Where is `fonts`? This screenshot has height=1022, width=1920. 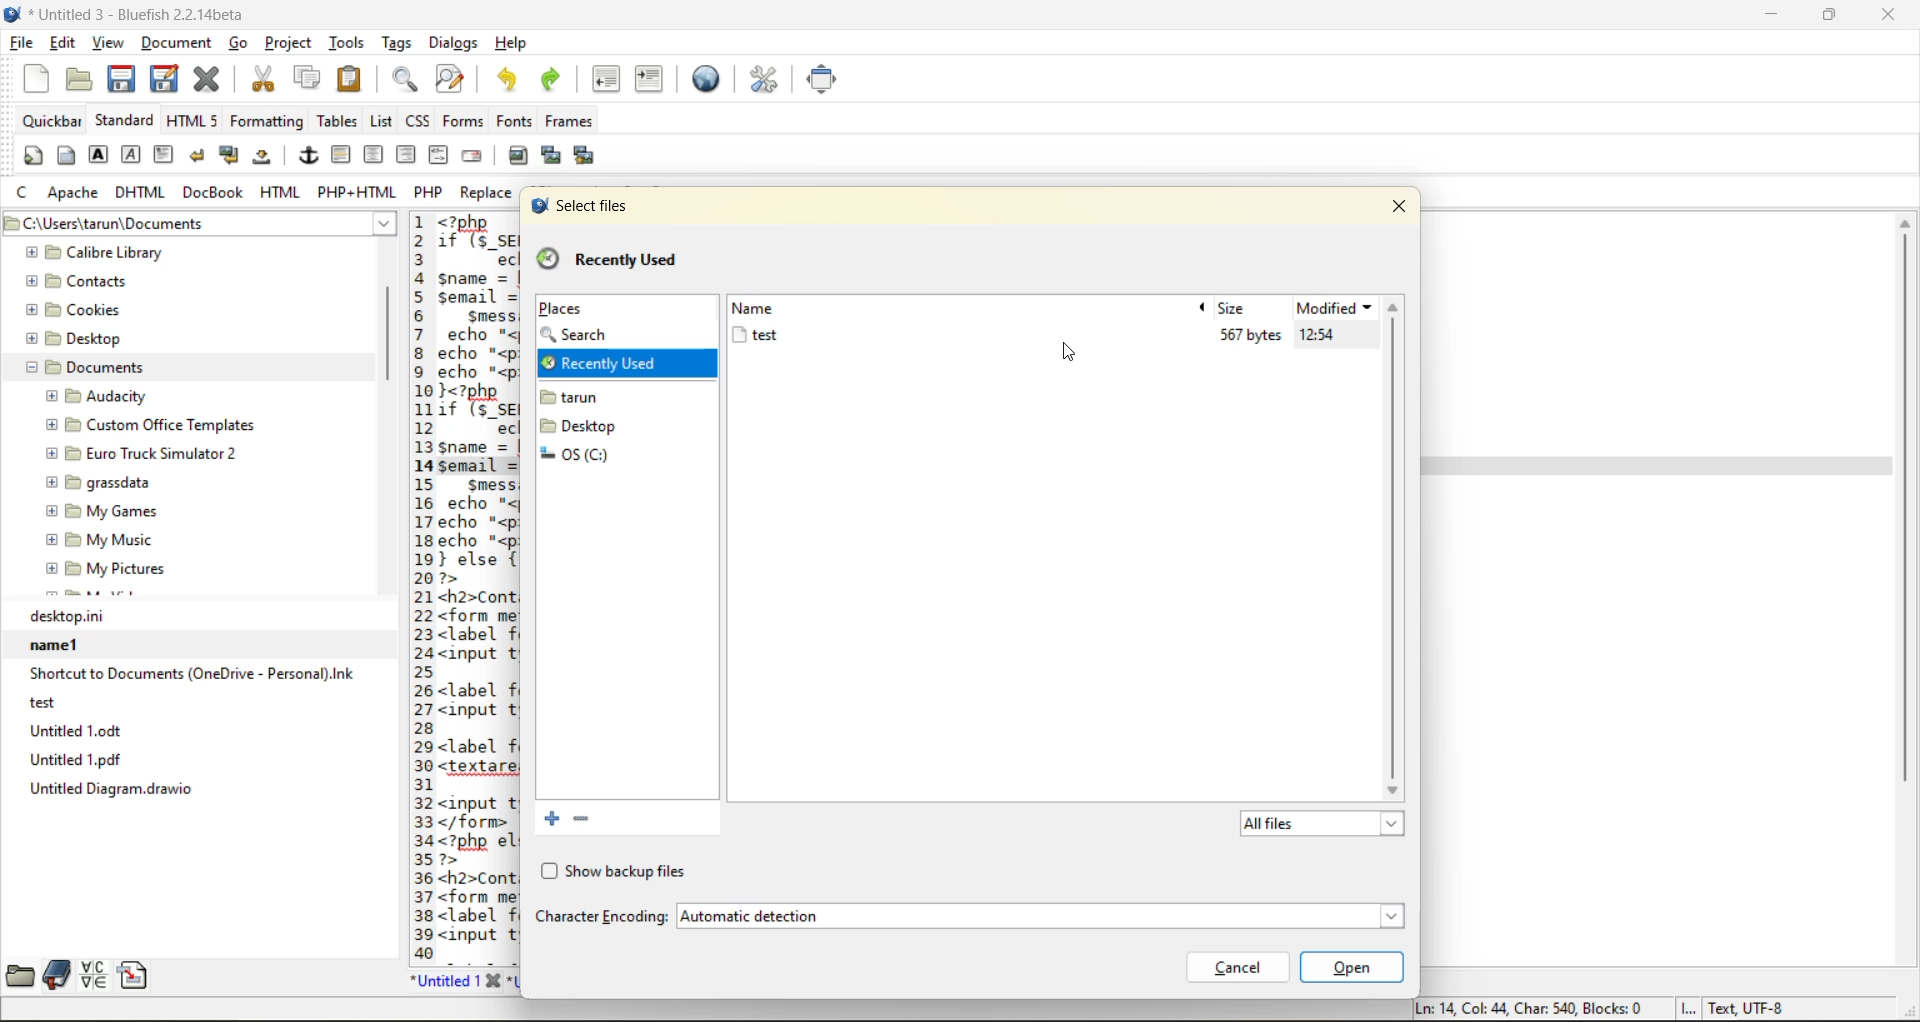
fonts is located at coordinates (510, 123).